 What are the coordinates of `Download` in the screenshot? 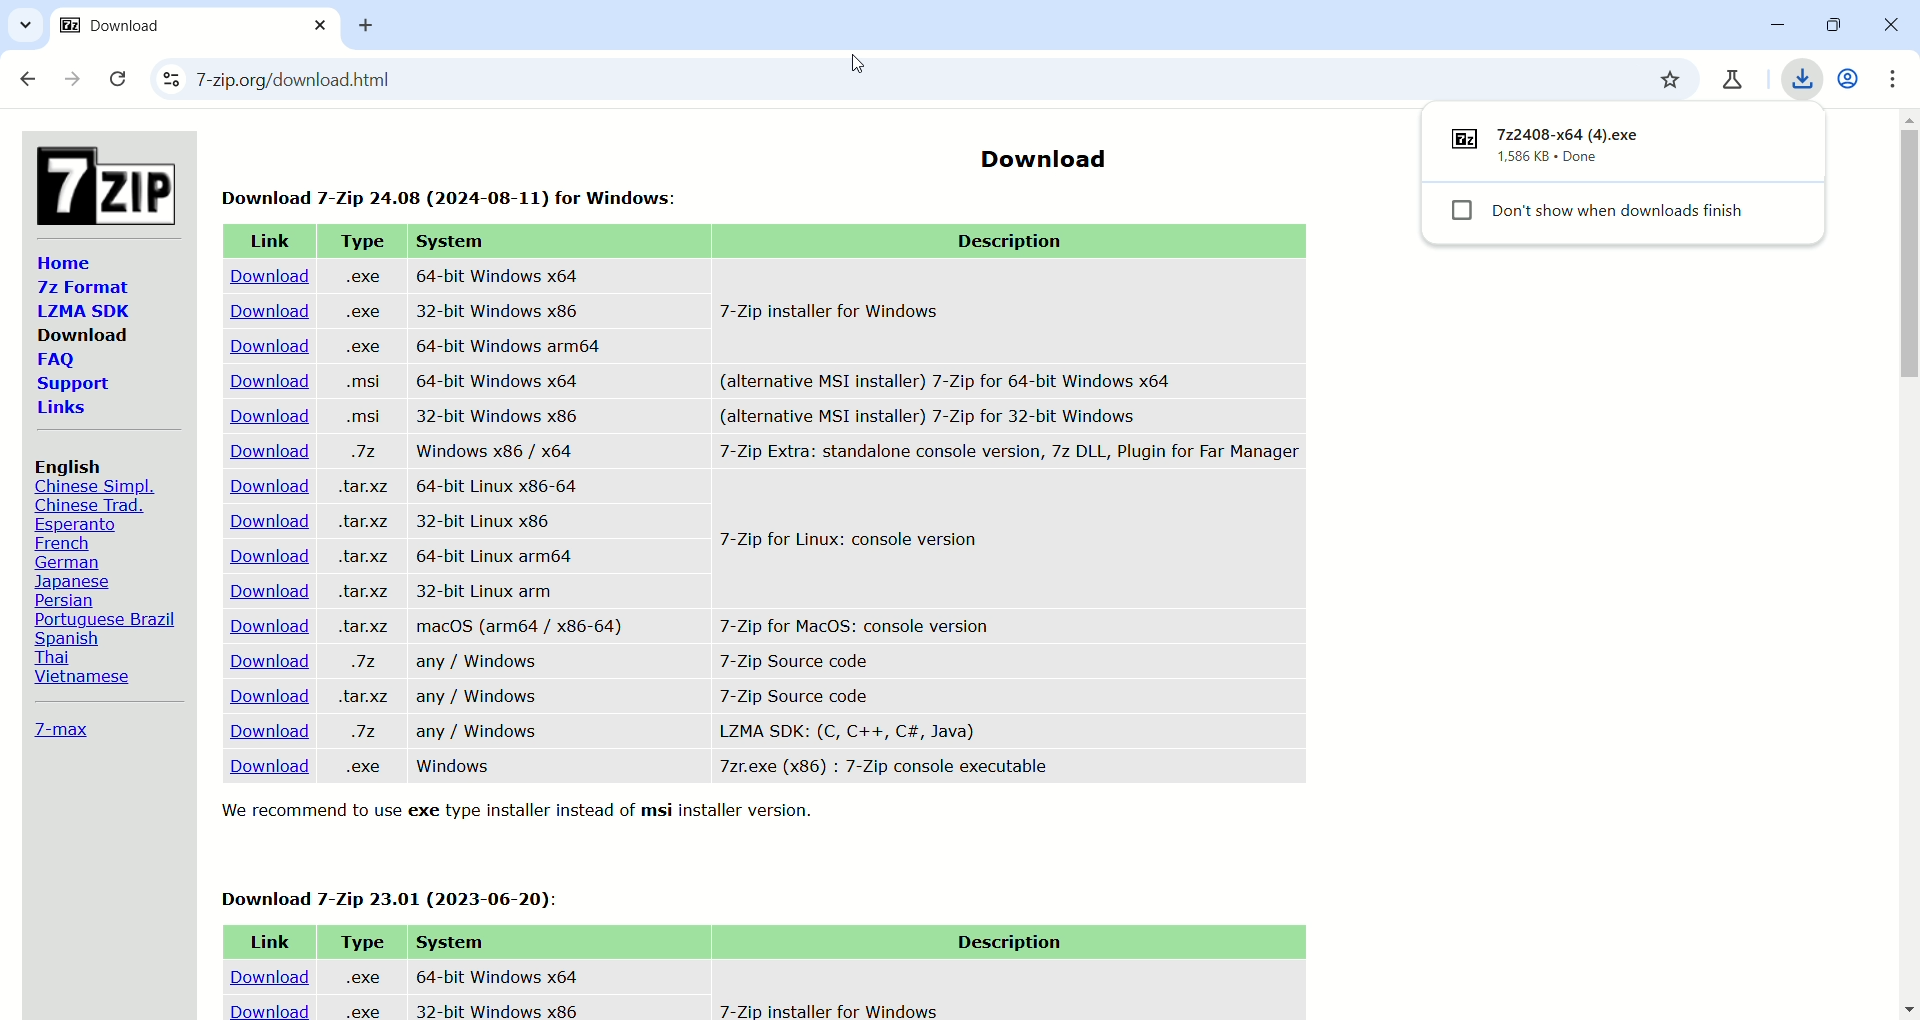 It's located at (260, 521).